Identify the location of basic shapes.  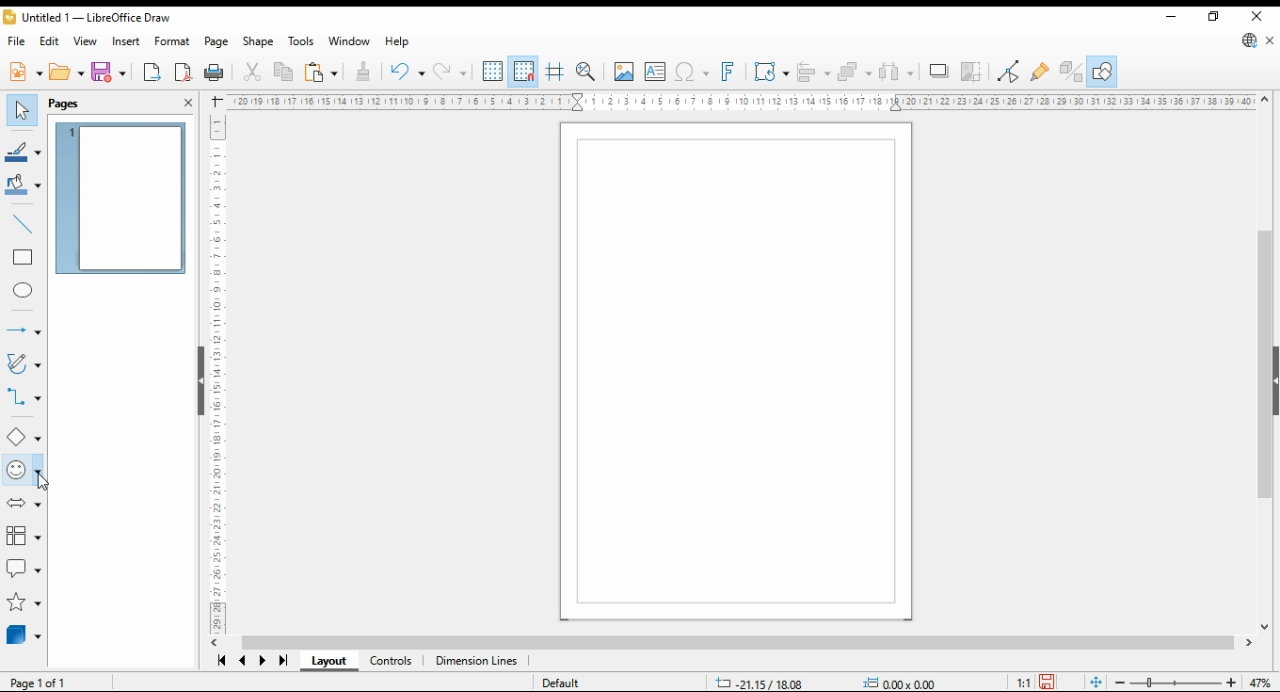
(23, 436).